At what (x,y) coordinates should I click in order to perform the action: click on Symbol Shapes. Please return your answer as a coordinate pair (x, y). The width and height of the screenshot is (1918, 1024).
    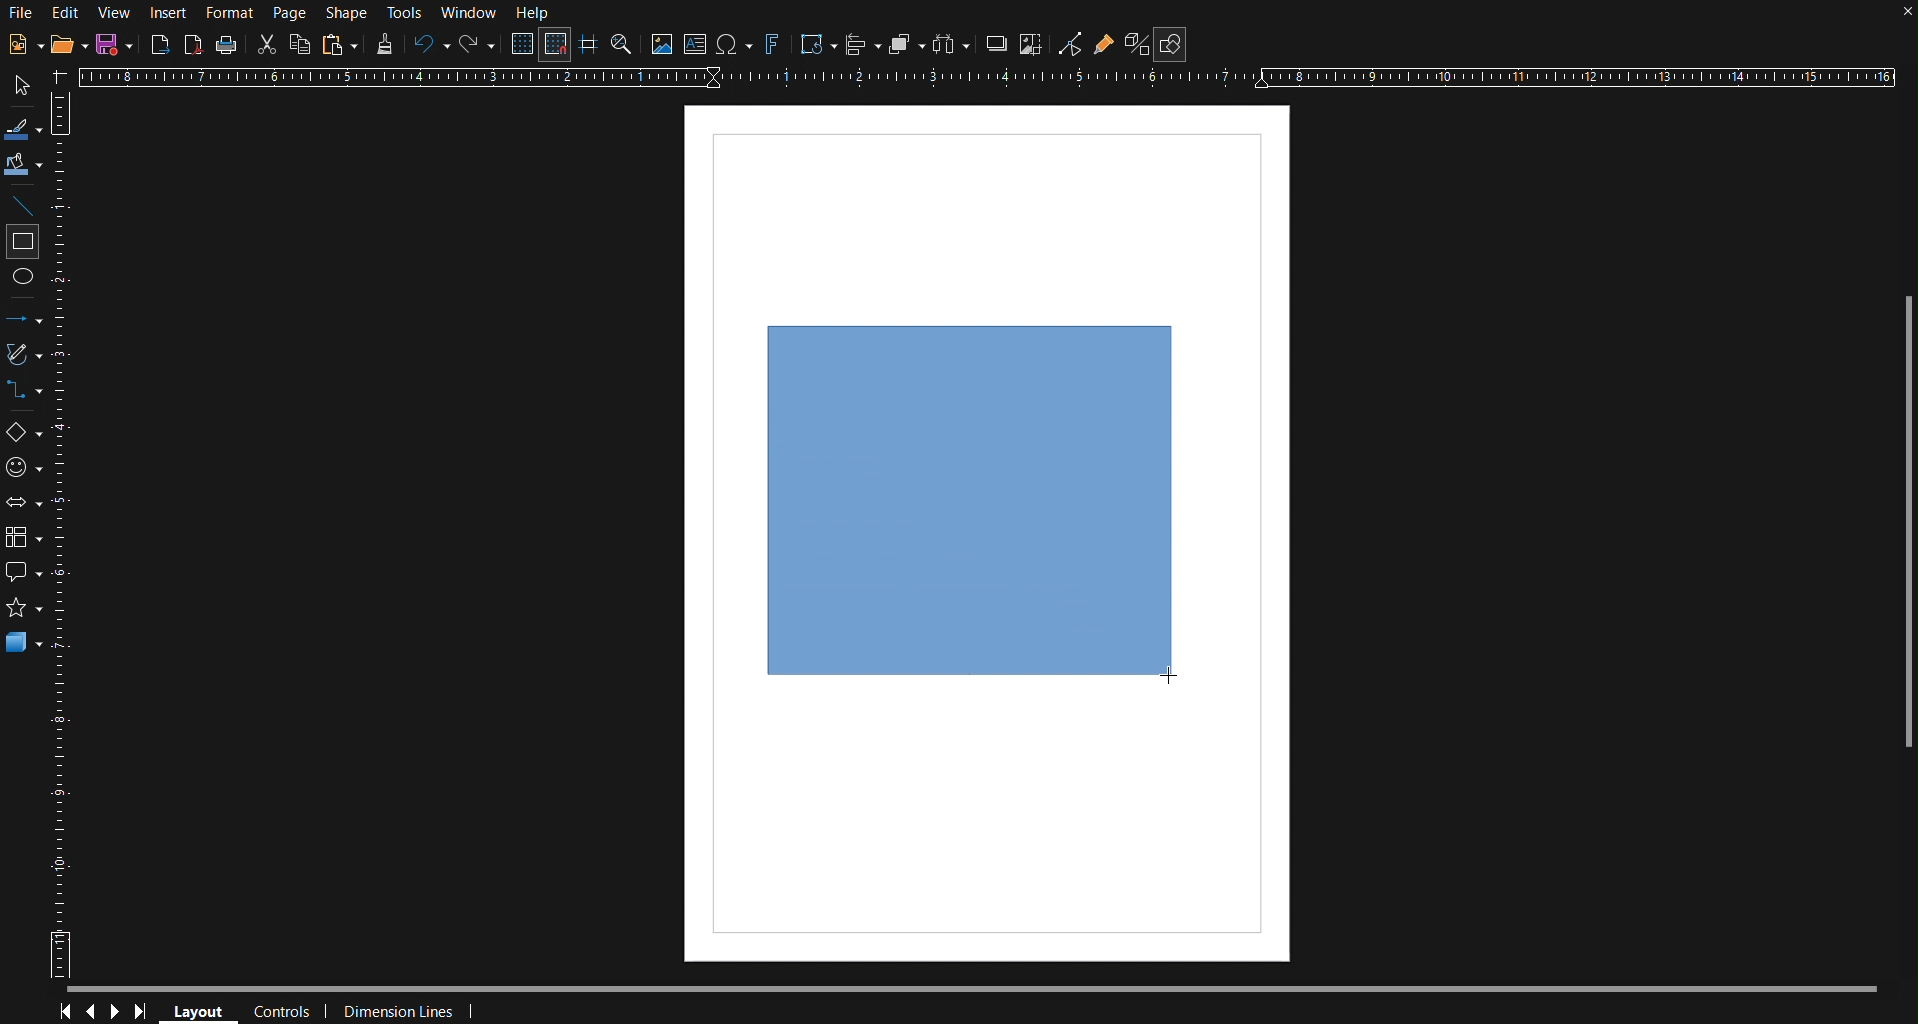
    Looking at the image, I should click on (24, 468).